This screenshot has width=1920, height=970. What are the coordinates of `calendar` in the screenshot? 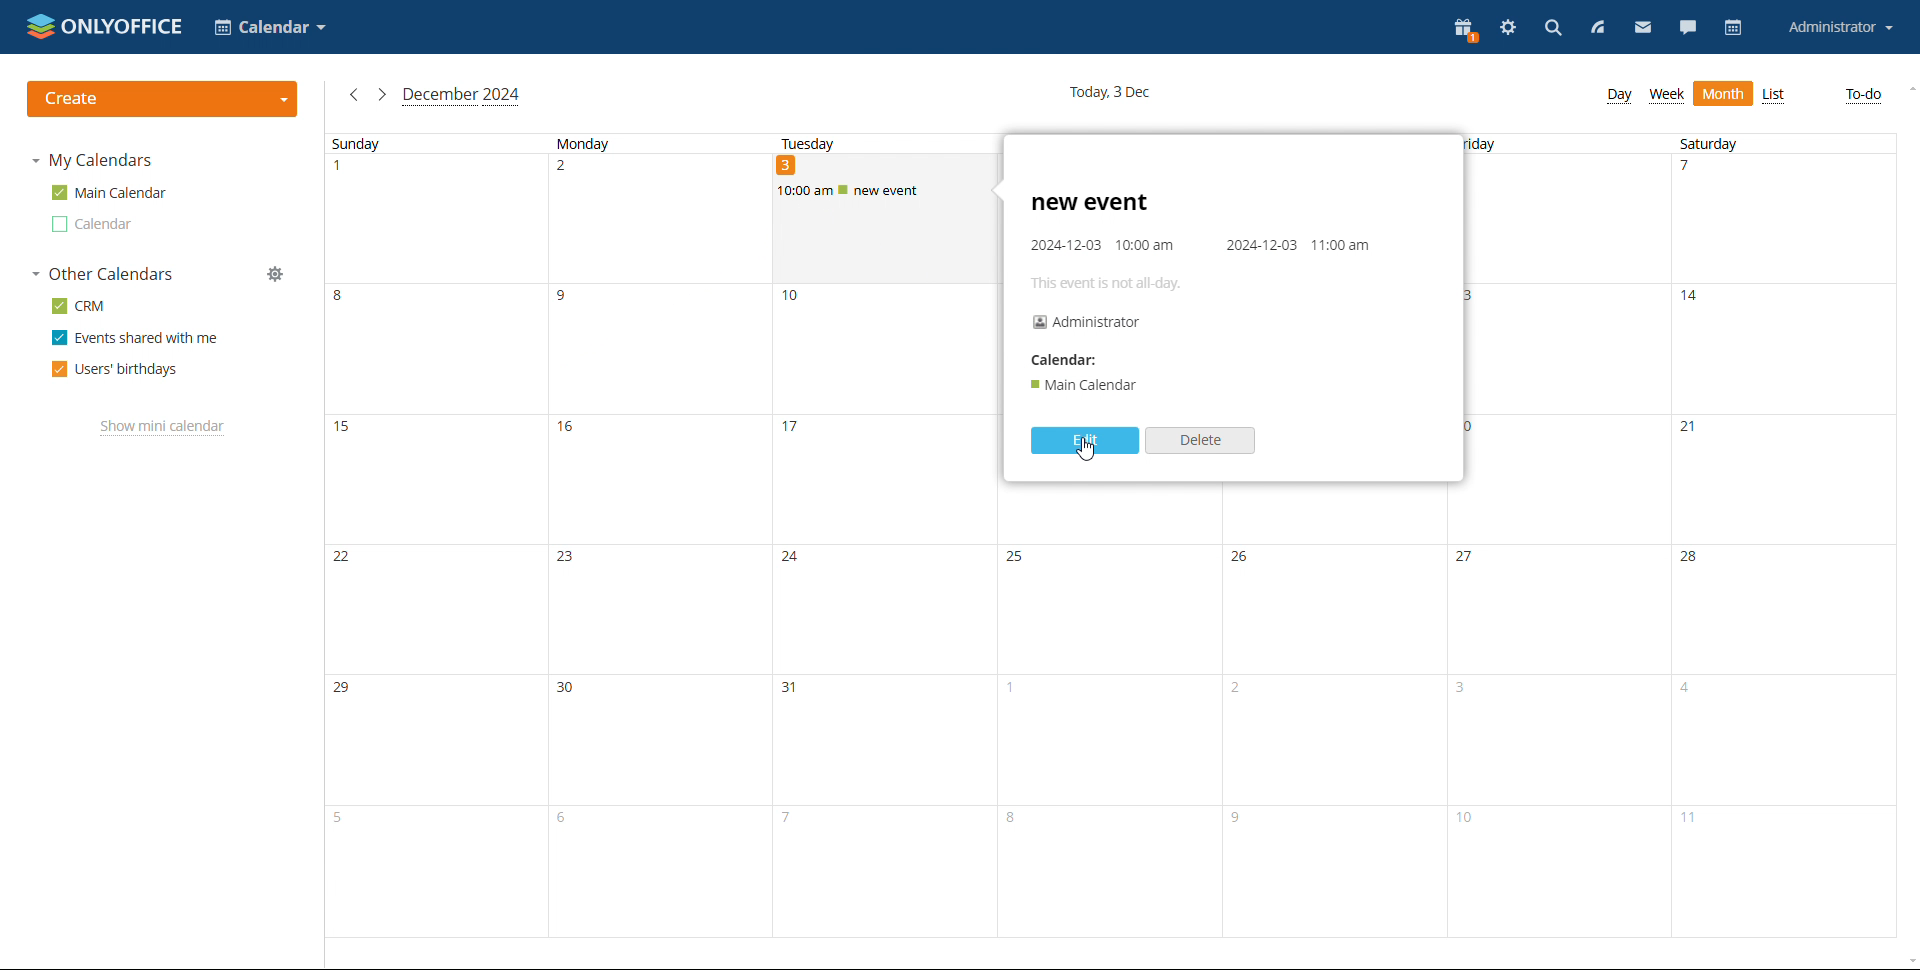 It's located at (1734, 27).